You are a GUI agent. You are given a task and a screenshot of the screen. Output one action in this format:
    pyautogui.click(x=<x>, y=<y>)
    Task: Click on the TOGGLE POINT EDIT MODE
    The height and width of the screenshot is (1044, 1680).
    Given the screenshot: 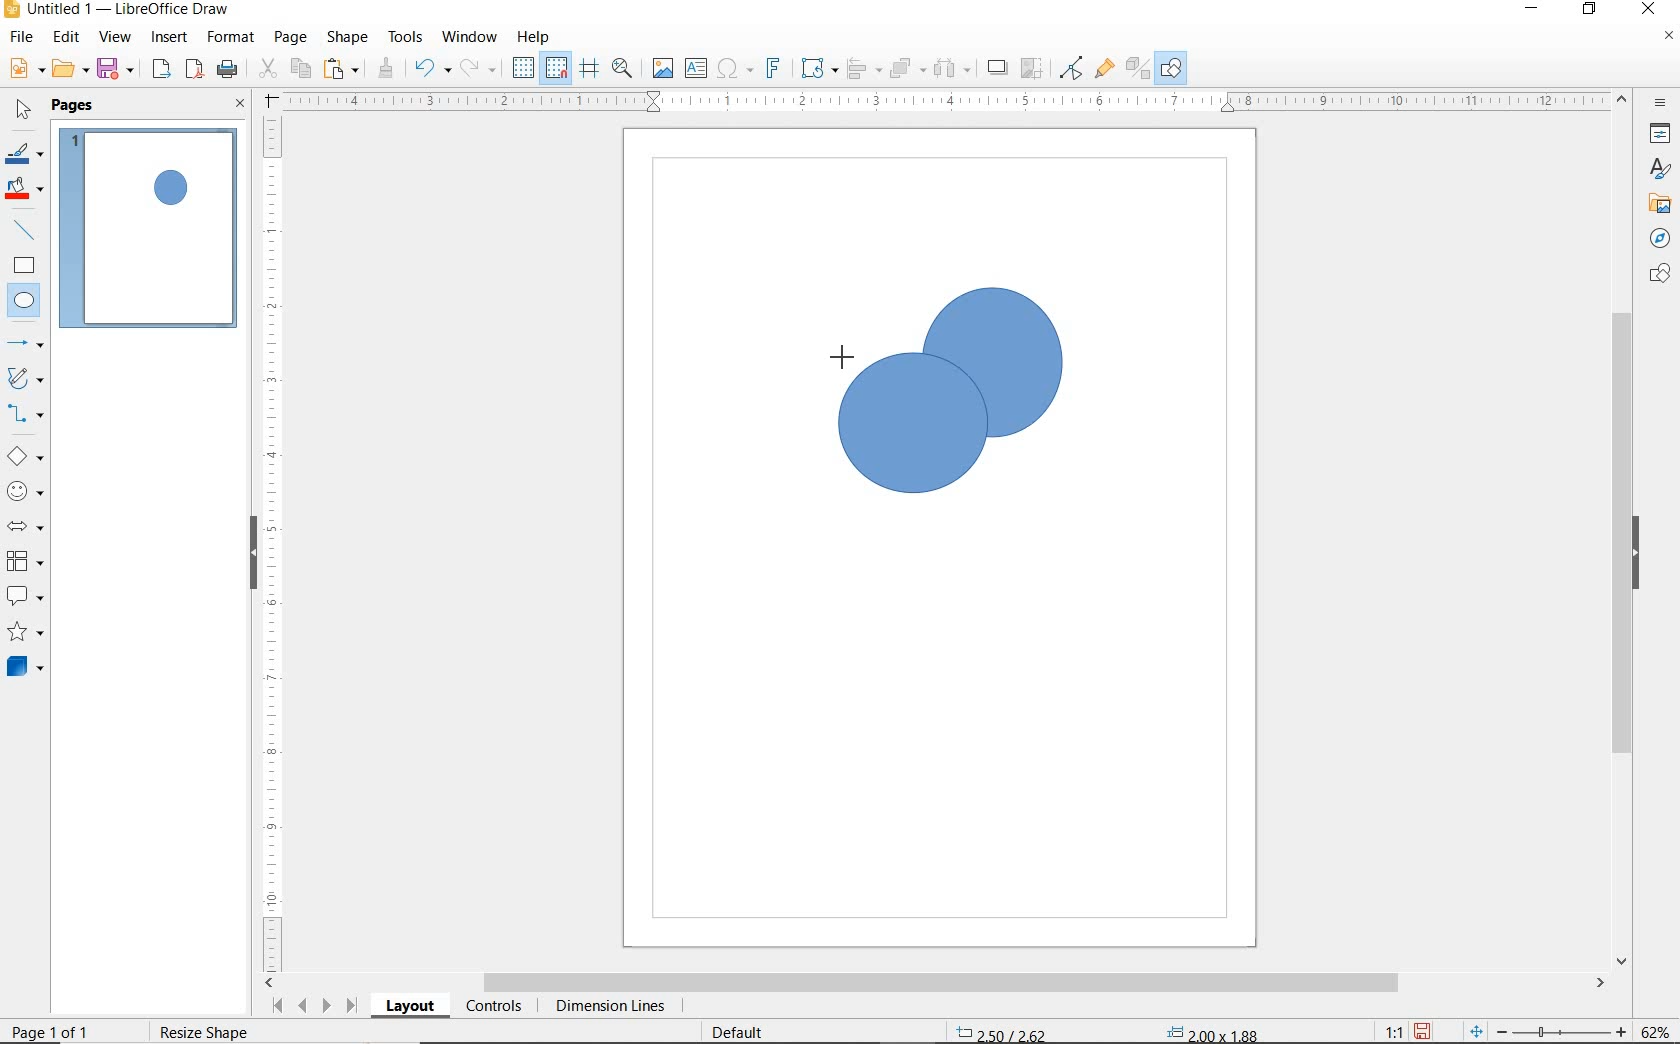 What is the action you would take?
    pyautogui.click(x=1072, y=68)
    